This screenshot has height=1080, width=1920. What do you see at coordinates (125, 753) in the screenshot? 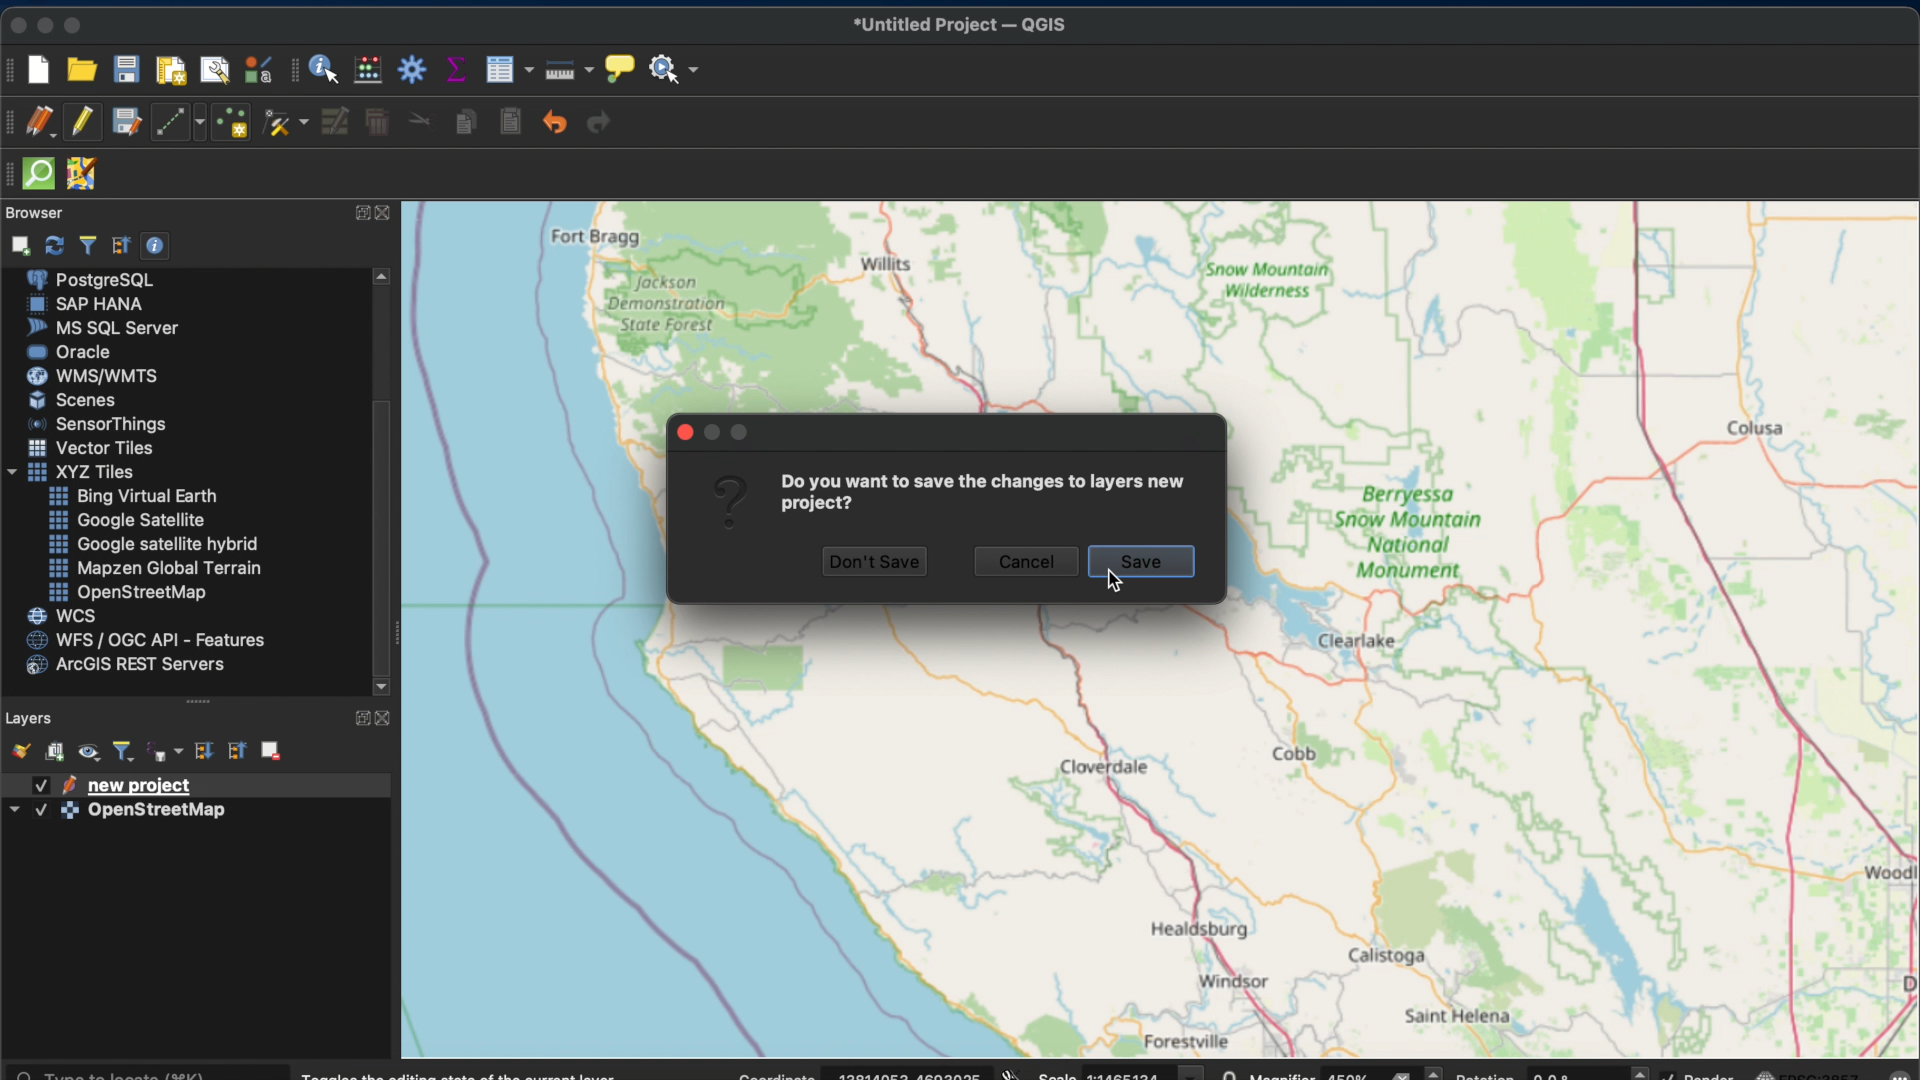
I see `filter legend` at bounding box center [125, 753].